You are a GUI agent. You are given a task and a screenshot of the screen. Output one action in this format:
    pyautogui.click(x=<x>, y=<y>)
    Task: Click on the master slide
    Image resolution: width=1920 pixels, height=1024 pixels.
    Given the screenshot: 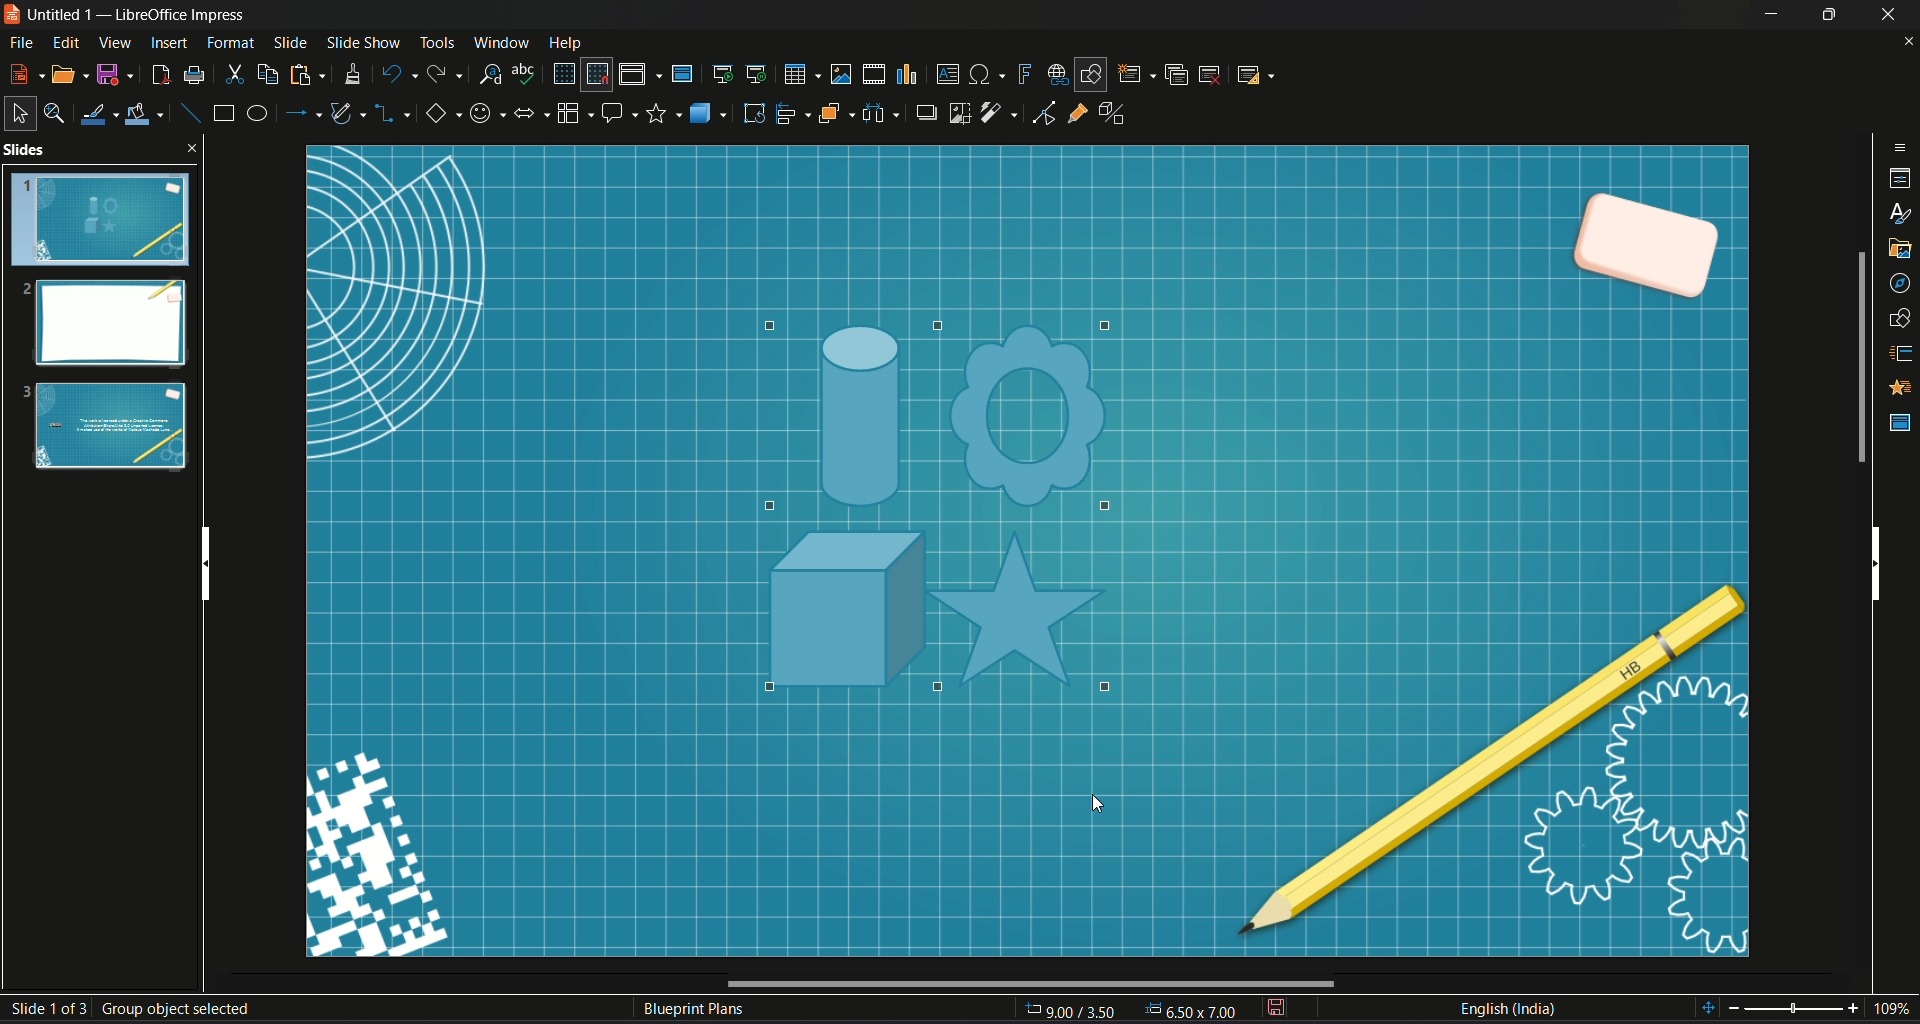 What is the action you would take?
    pyautogui.click(x=681, y=73)
    